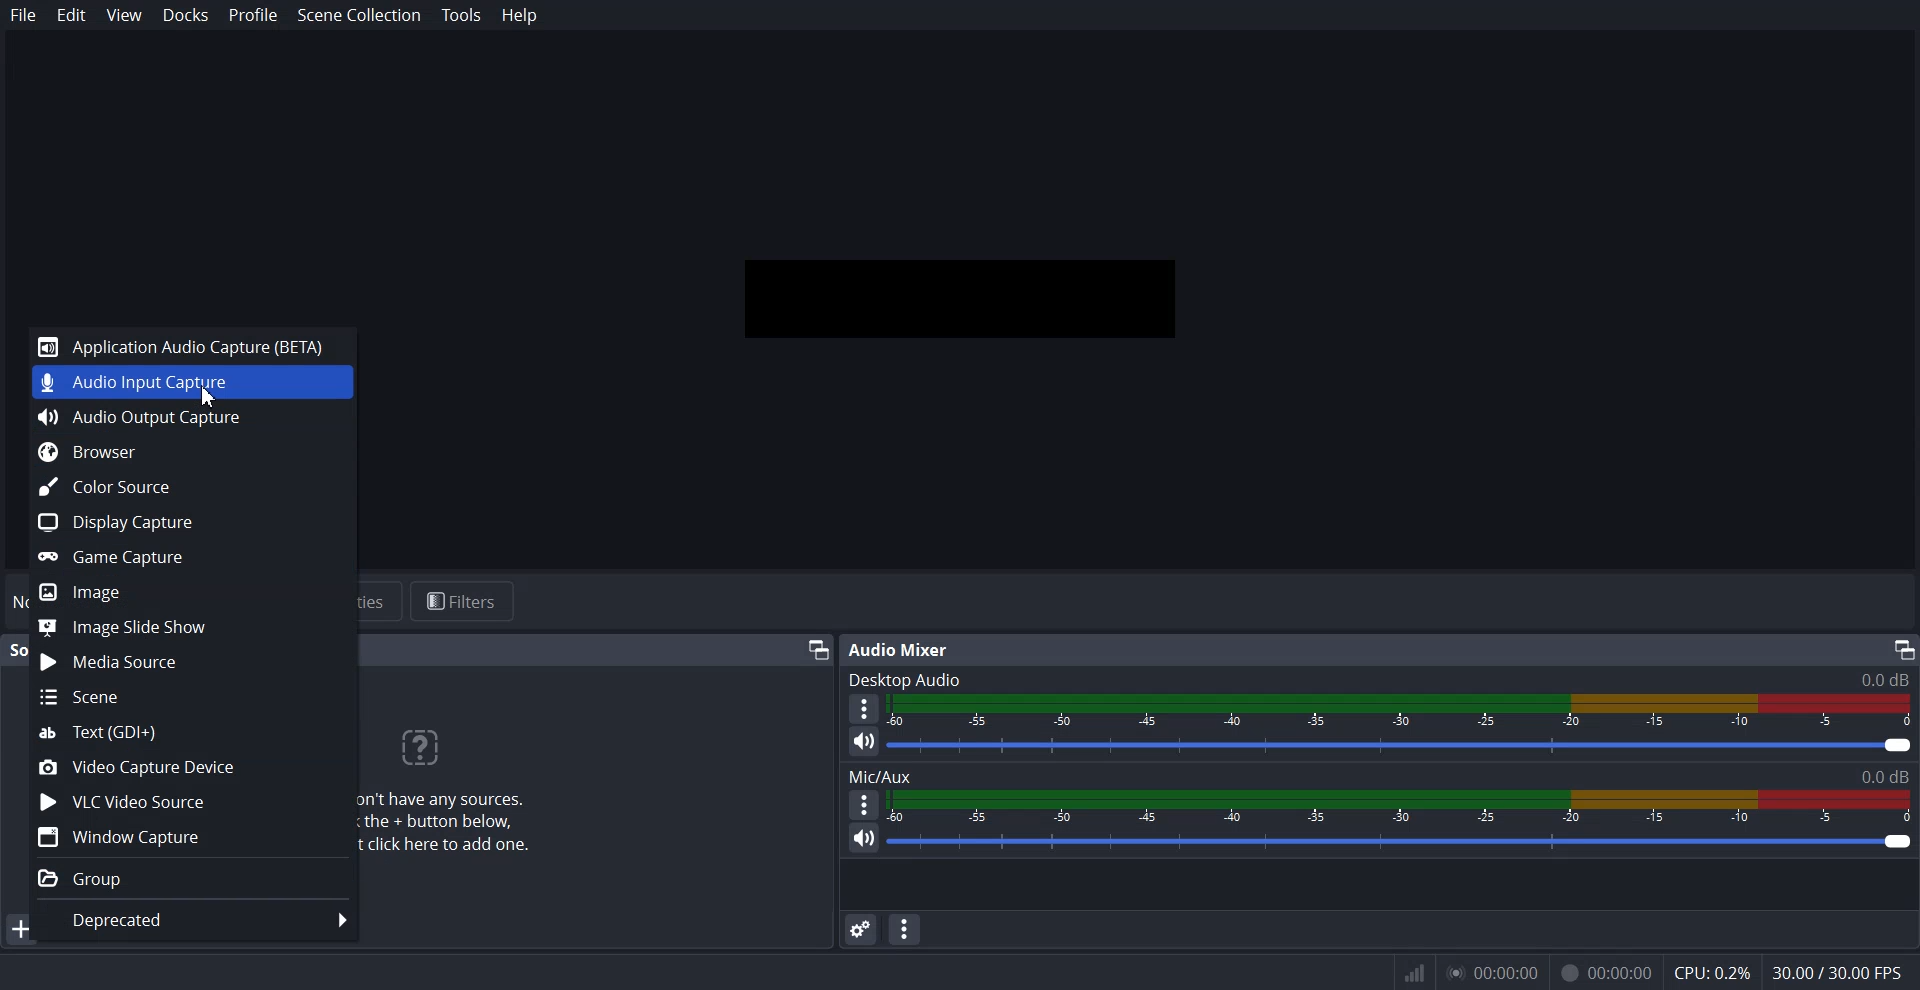 Image resolution: width=1920 pixels, height=990 pixels. Describe the element at coordinates (193, 344) in the screenshot. I see `Application audio Capture` at that location.